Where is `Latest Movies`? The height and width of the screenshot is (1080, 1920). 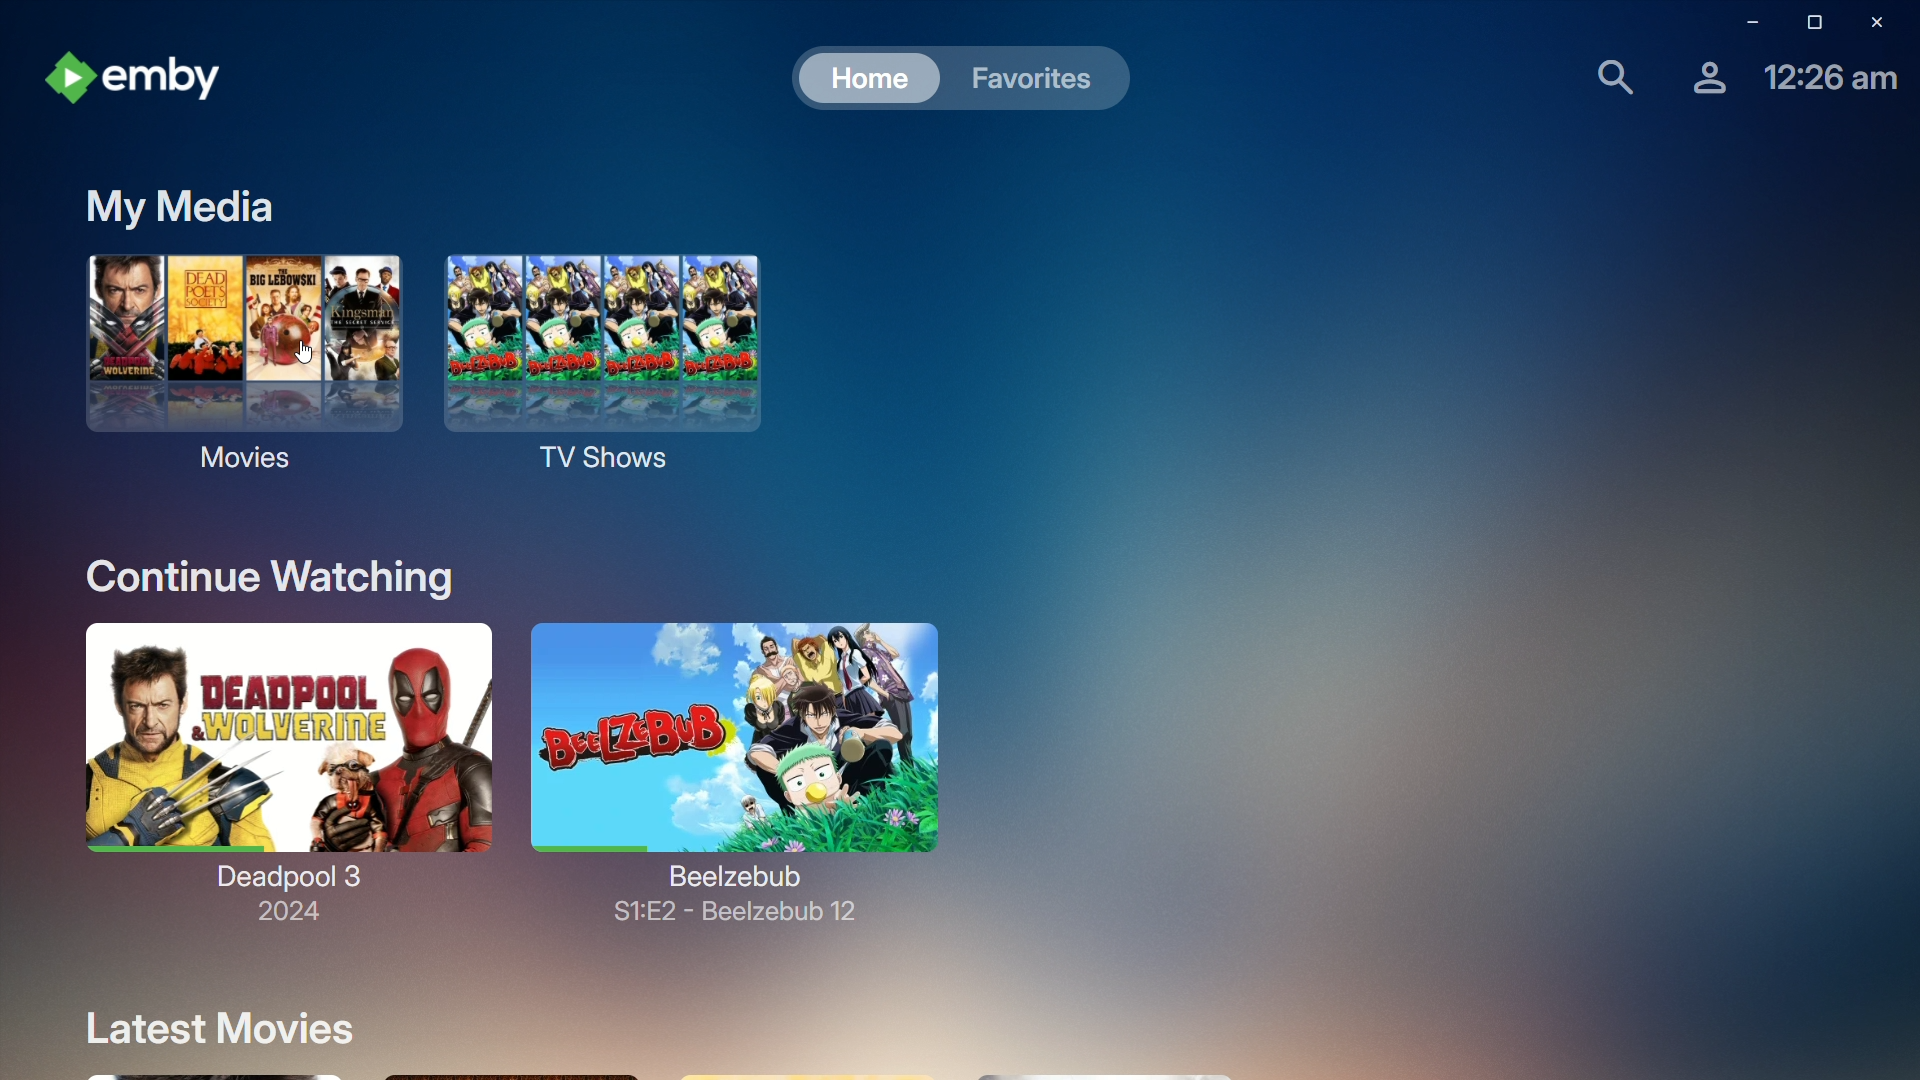 Latest Movies is located at coordinates (229, 1029).